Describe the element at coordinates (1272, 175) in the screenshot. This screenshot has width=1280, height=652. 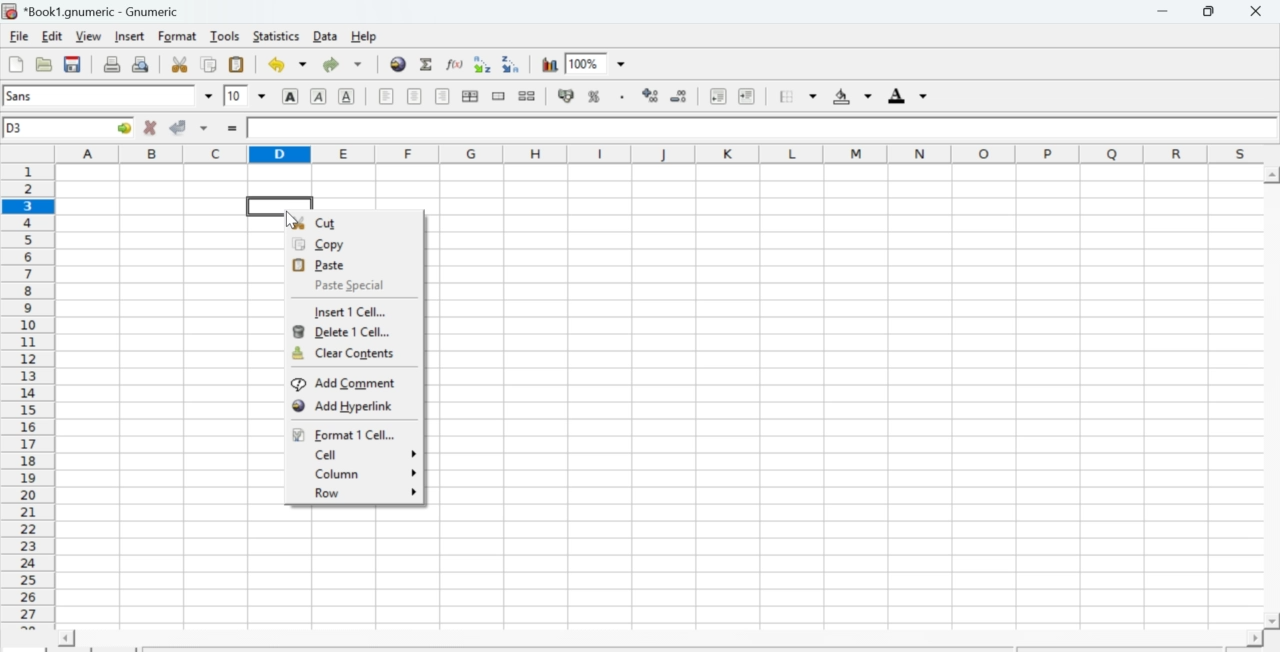
I see `scroll up` at that location.